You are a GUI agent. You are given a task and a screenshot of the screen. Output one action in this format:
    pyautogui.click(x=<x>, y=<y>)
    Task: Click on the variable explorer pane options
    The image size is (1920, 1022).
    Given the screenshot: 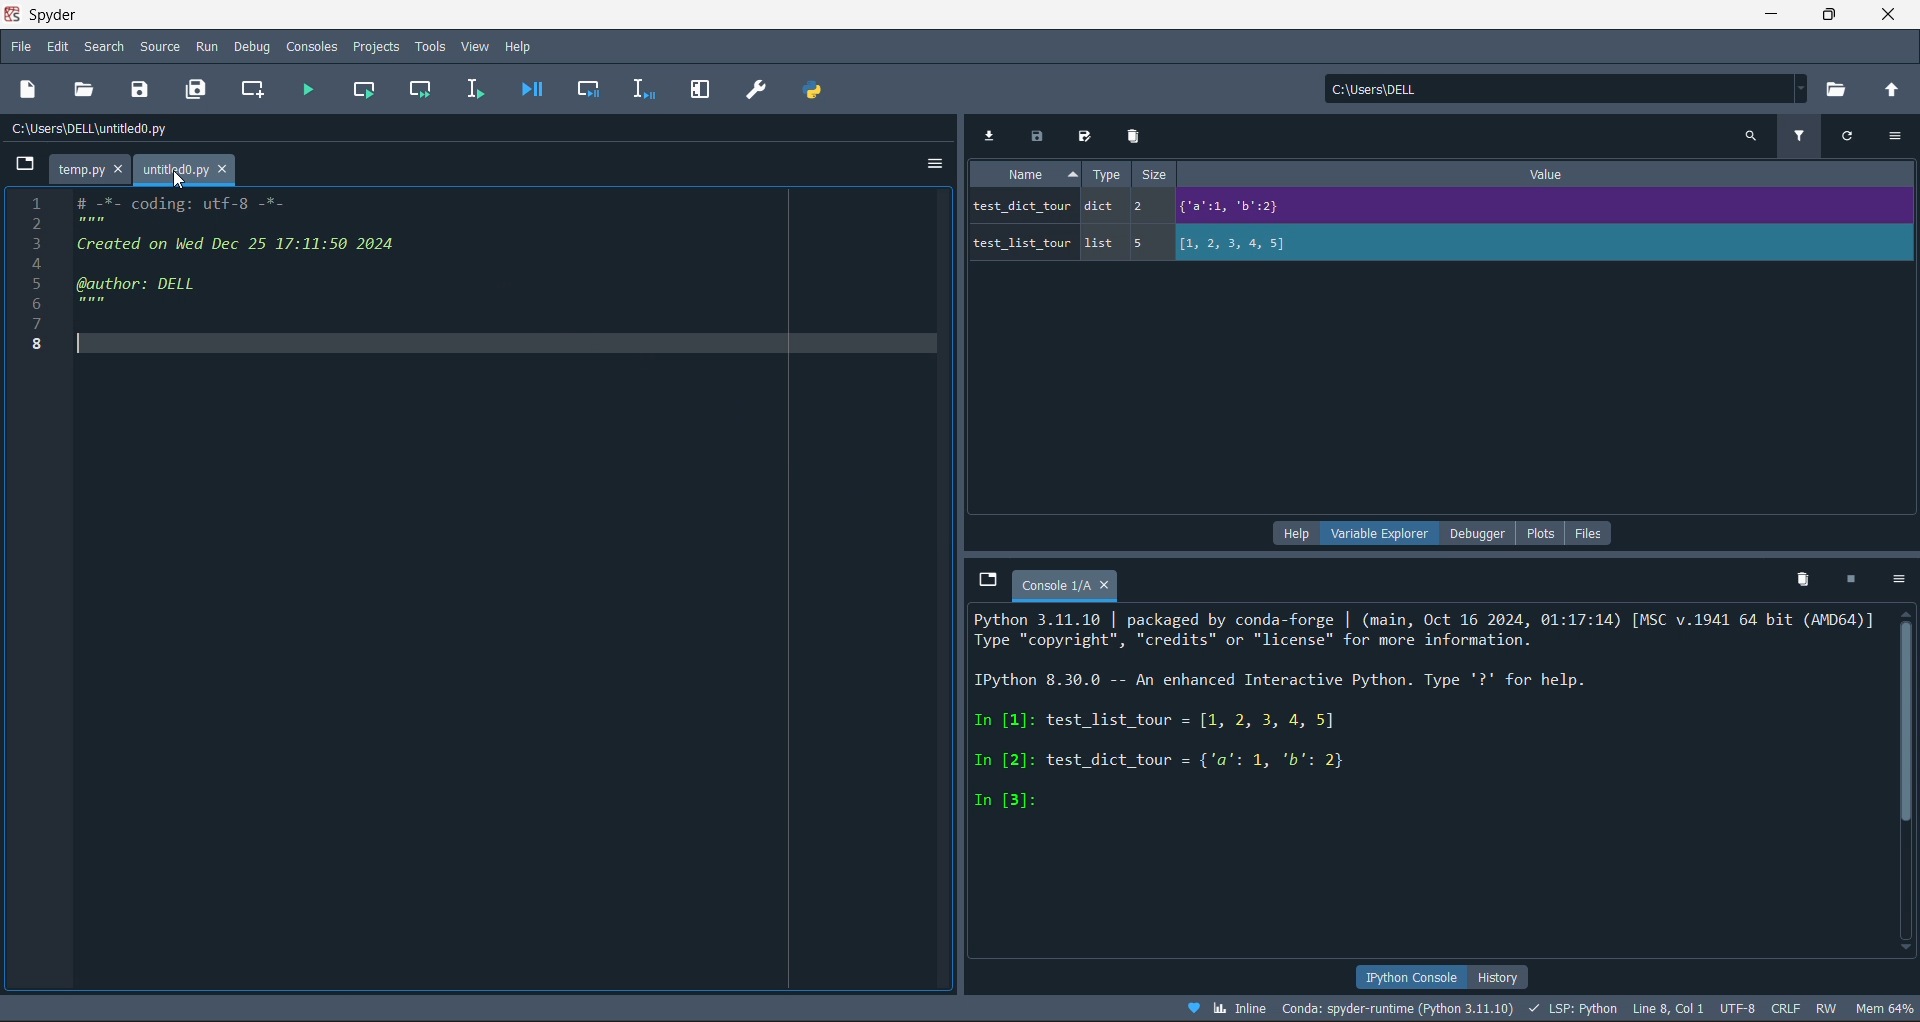 What is the action you would take?
    pyautogui.click(x=1372, y=534)
    